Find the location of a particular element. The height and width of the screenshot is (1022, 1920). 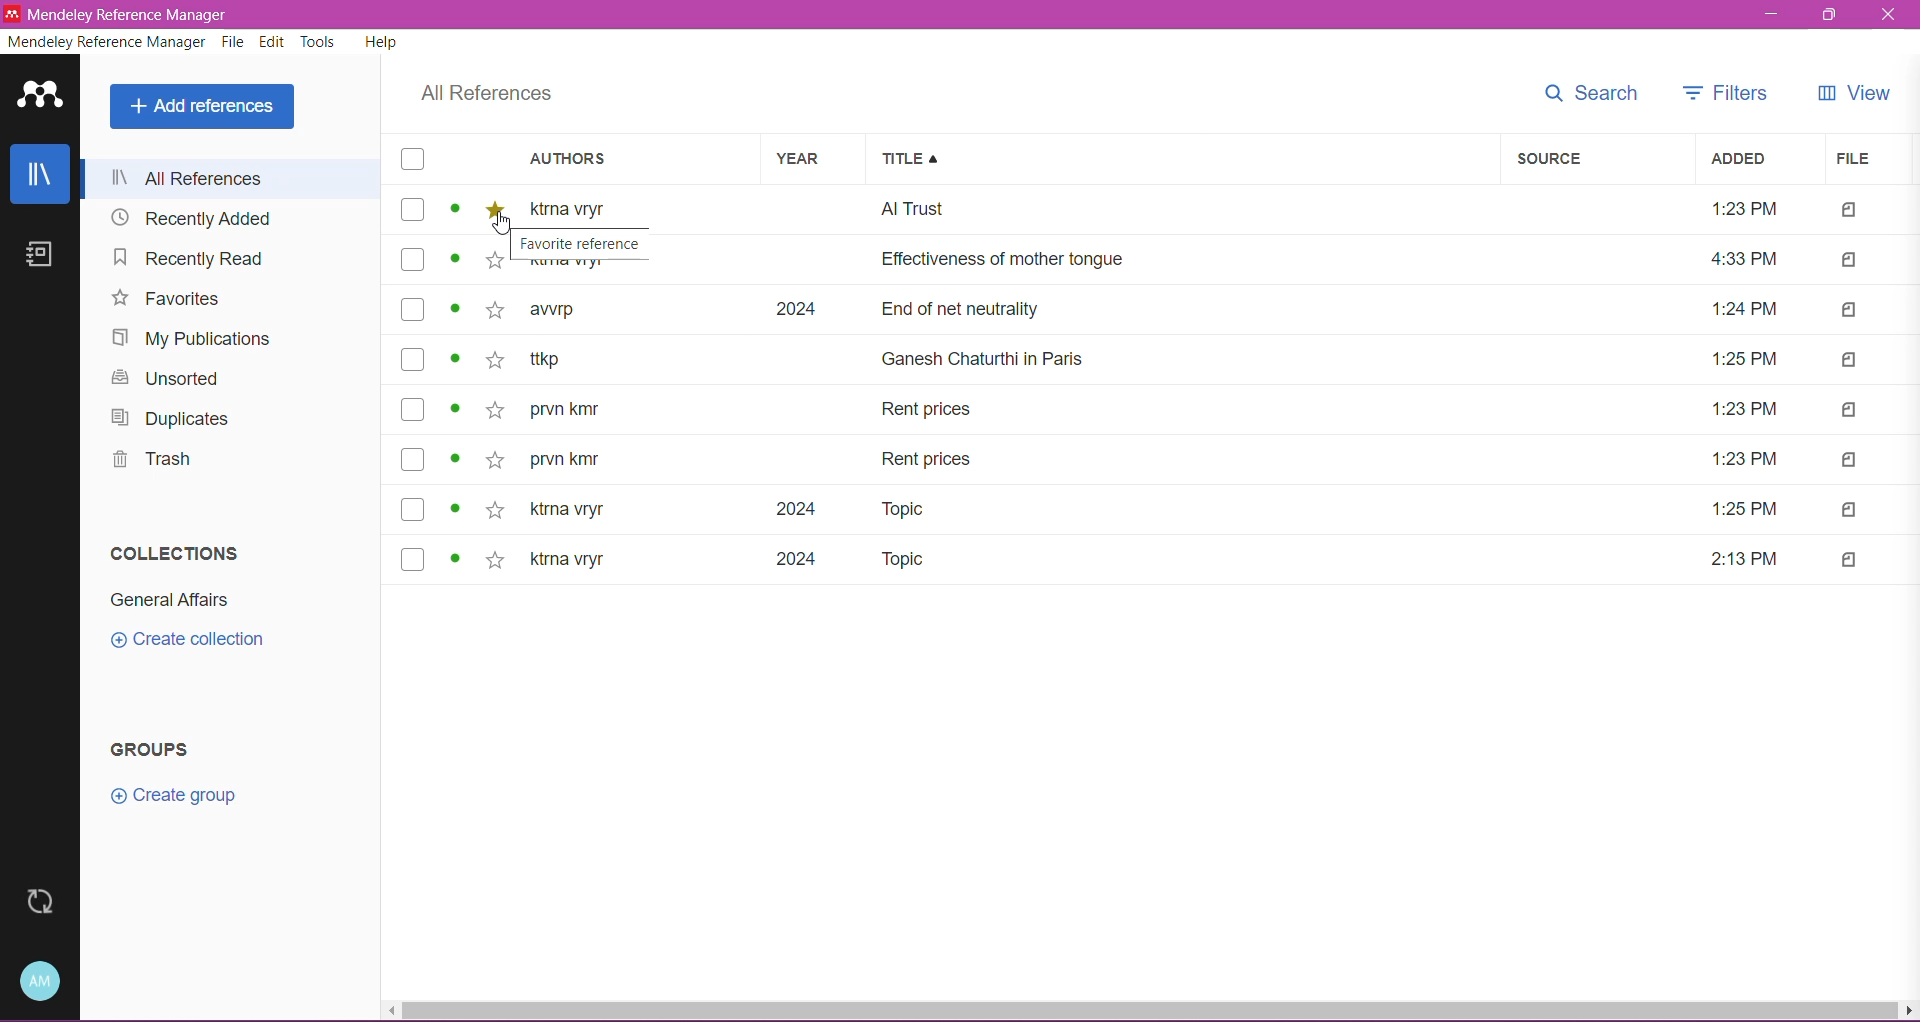

Duplicates is located at coordinates (168, 421).